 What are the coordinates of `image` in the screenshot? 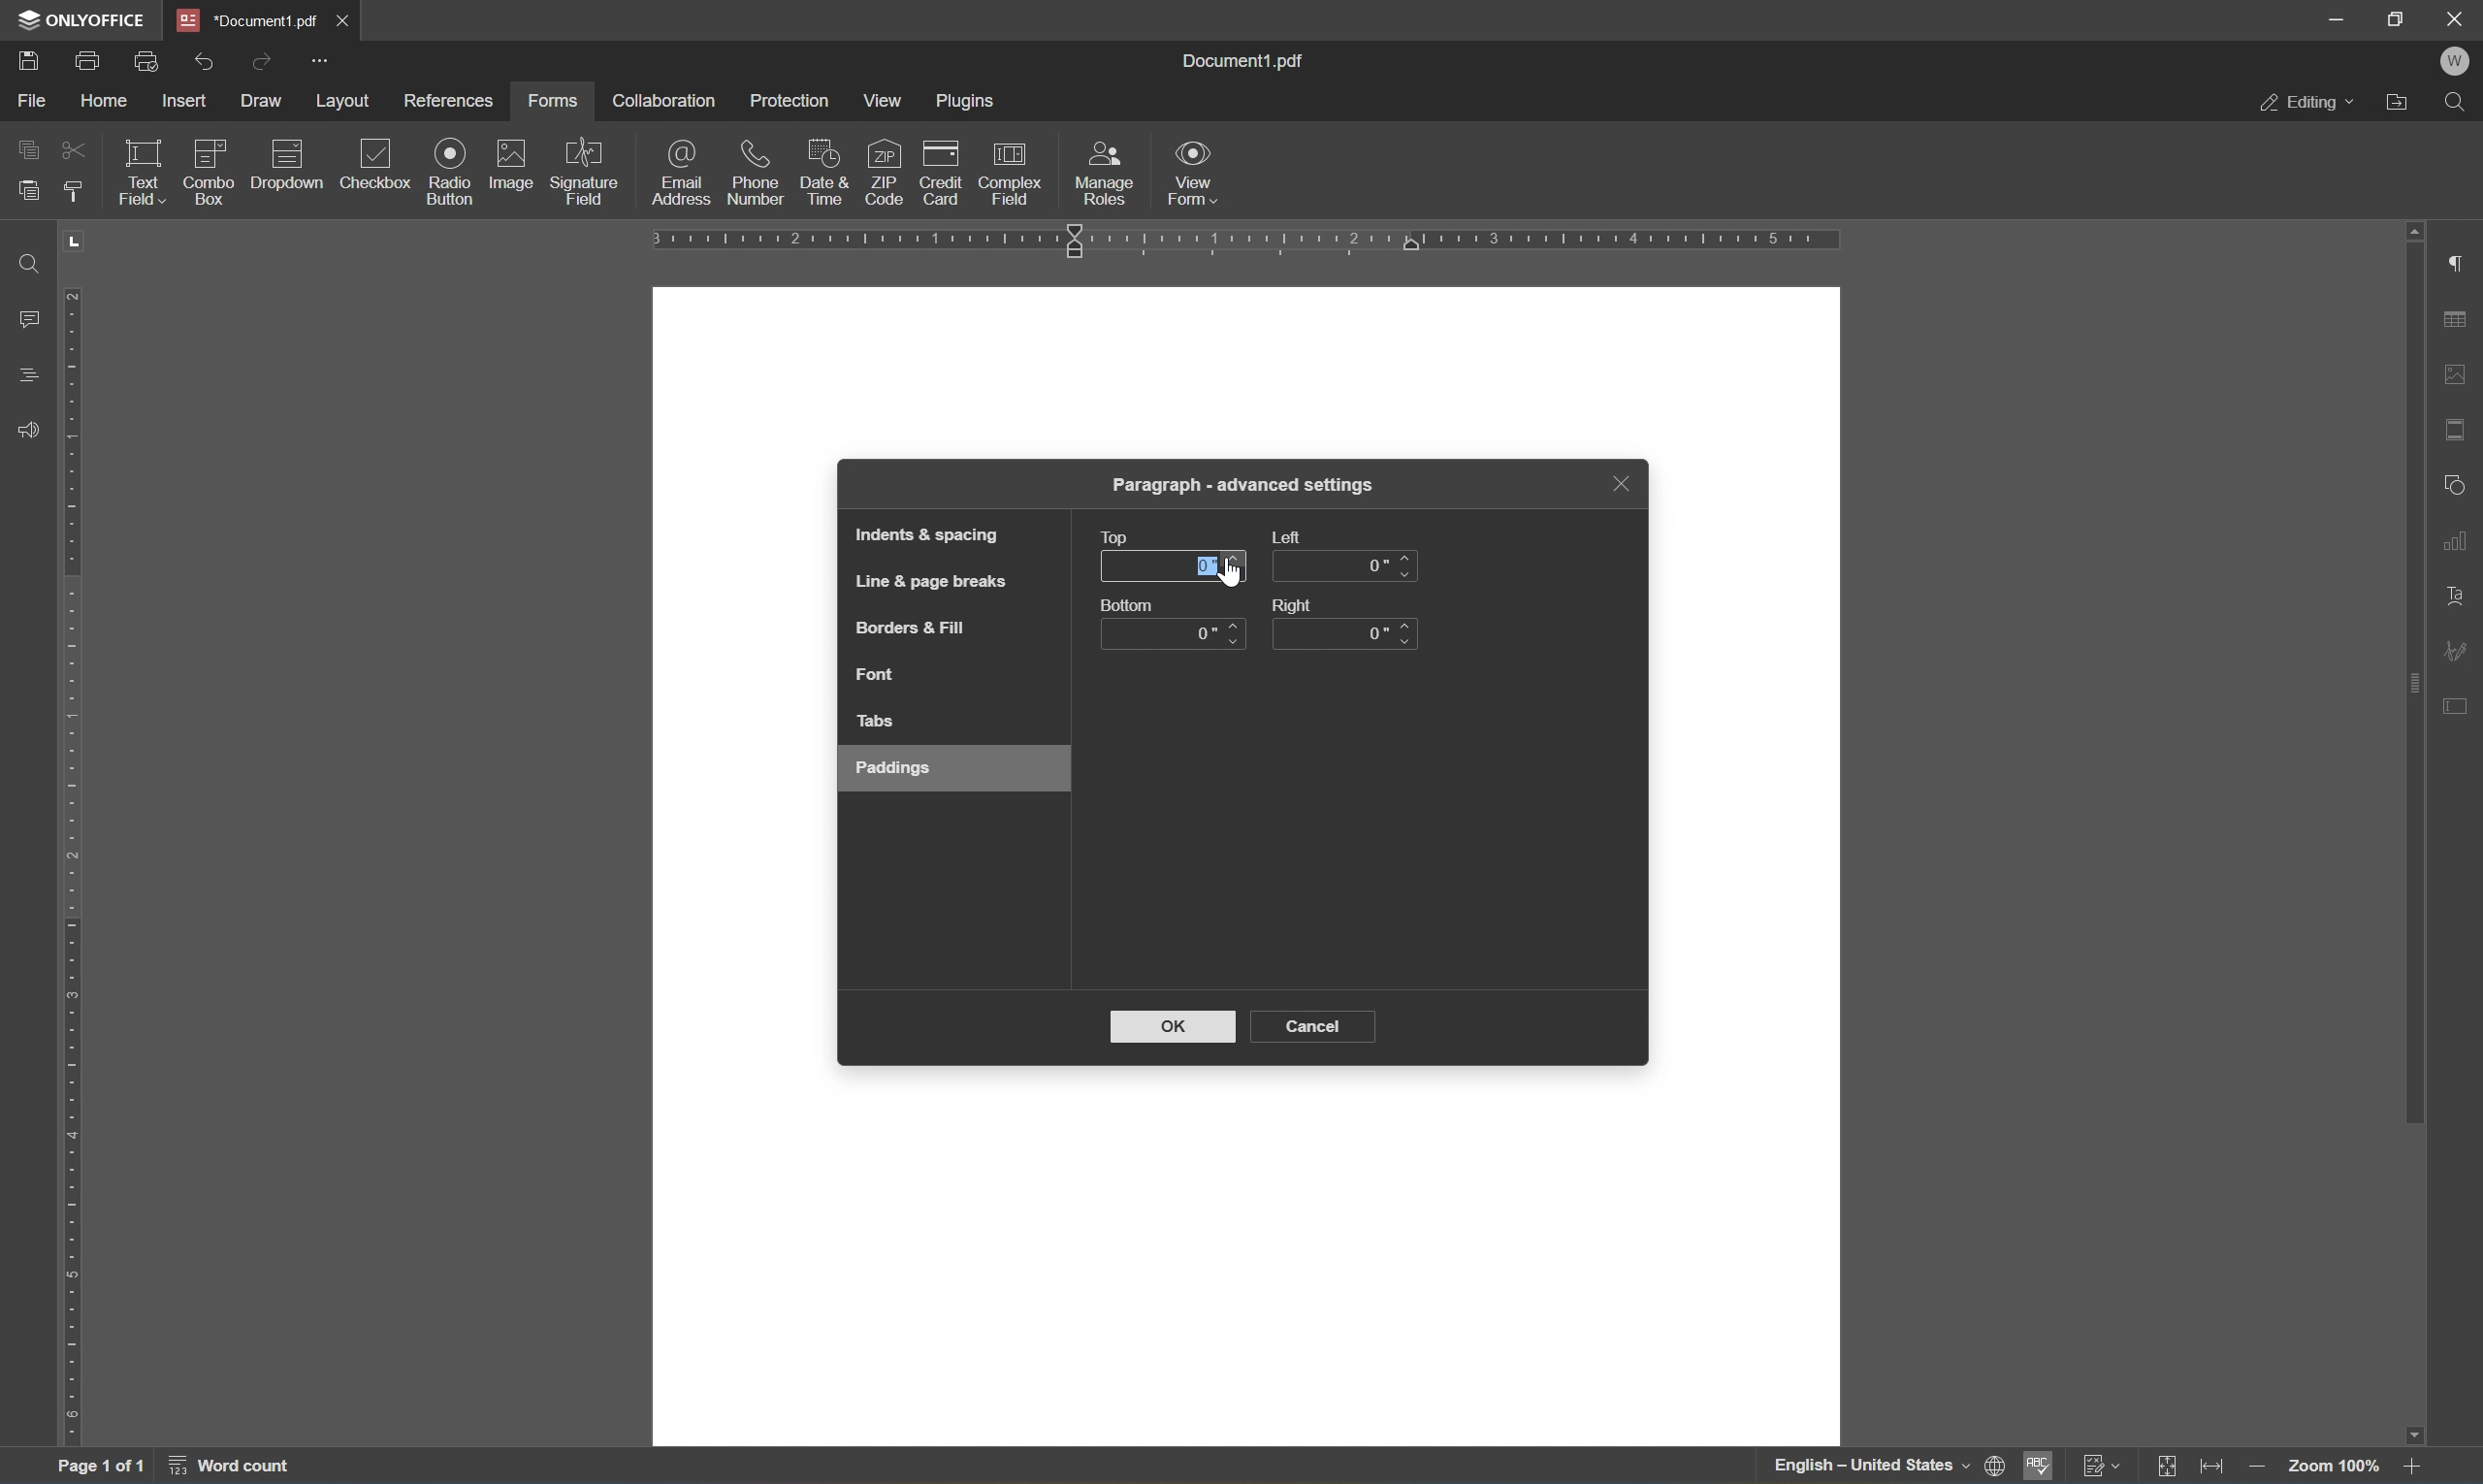 It's located at (512, 165).